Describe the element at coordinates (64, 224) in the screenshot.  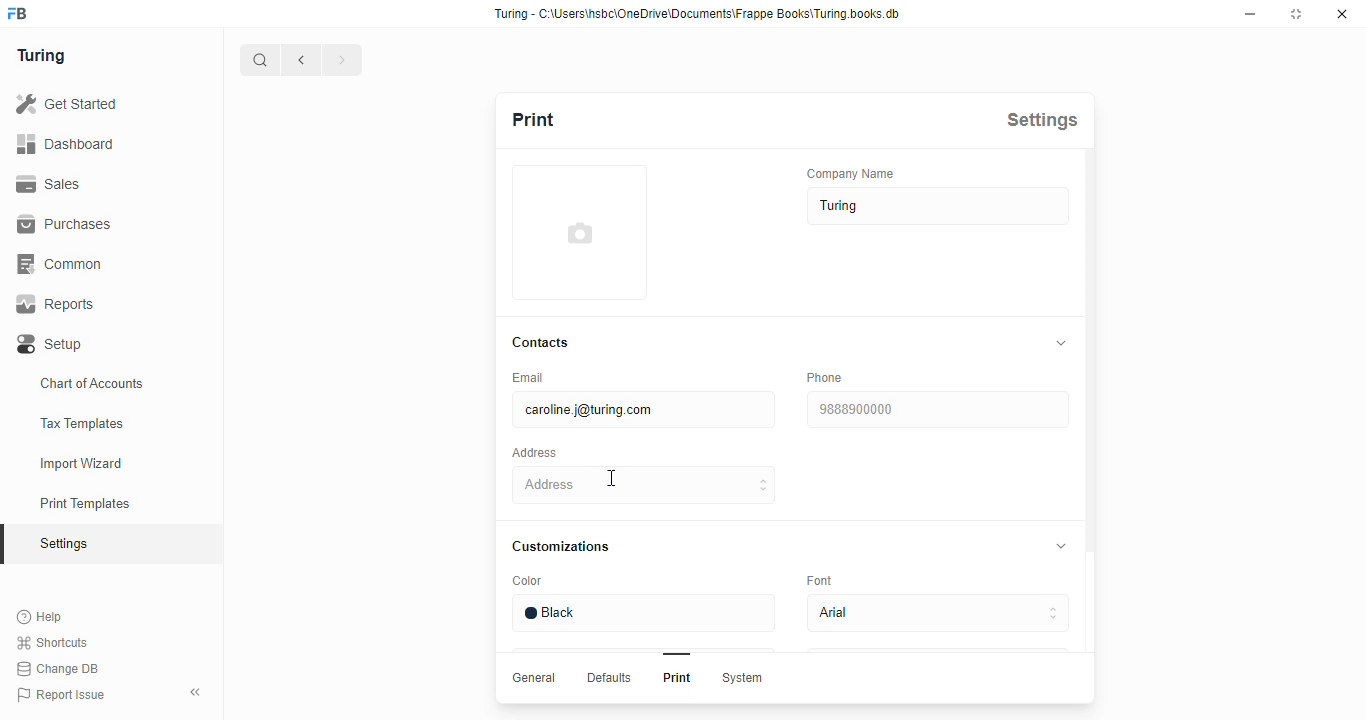
I see `purchases` at that location.